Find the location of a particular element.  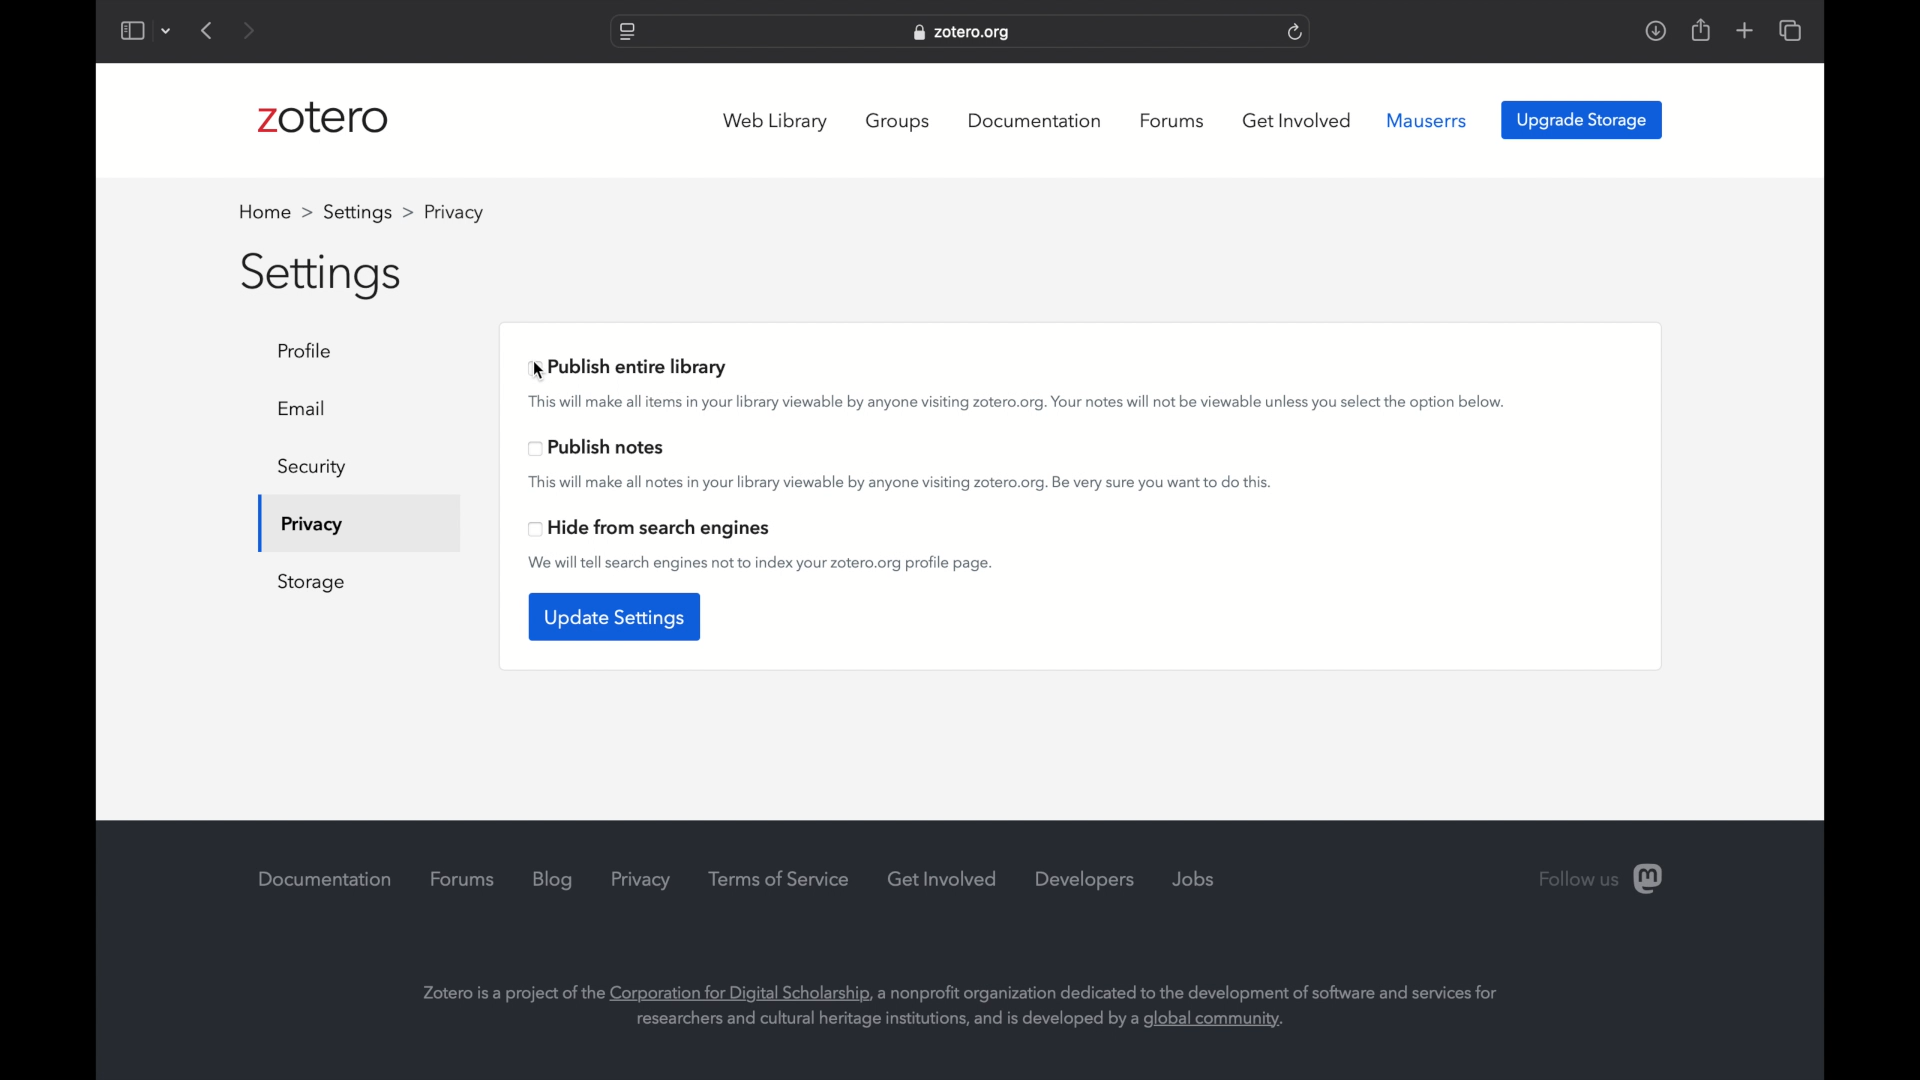

jobs is located at coordinates (1194, 880).